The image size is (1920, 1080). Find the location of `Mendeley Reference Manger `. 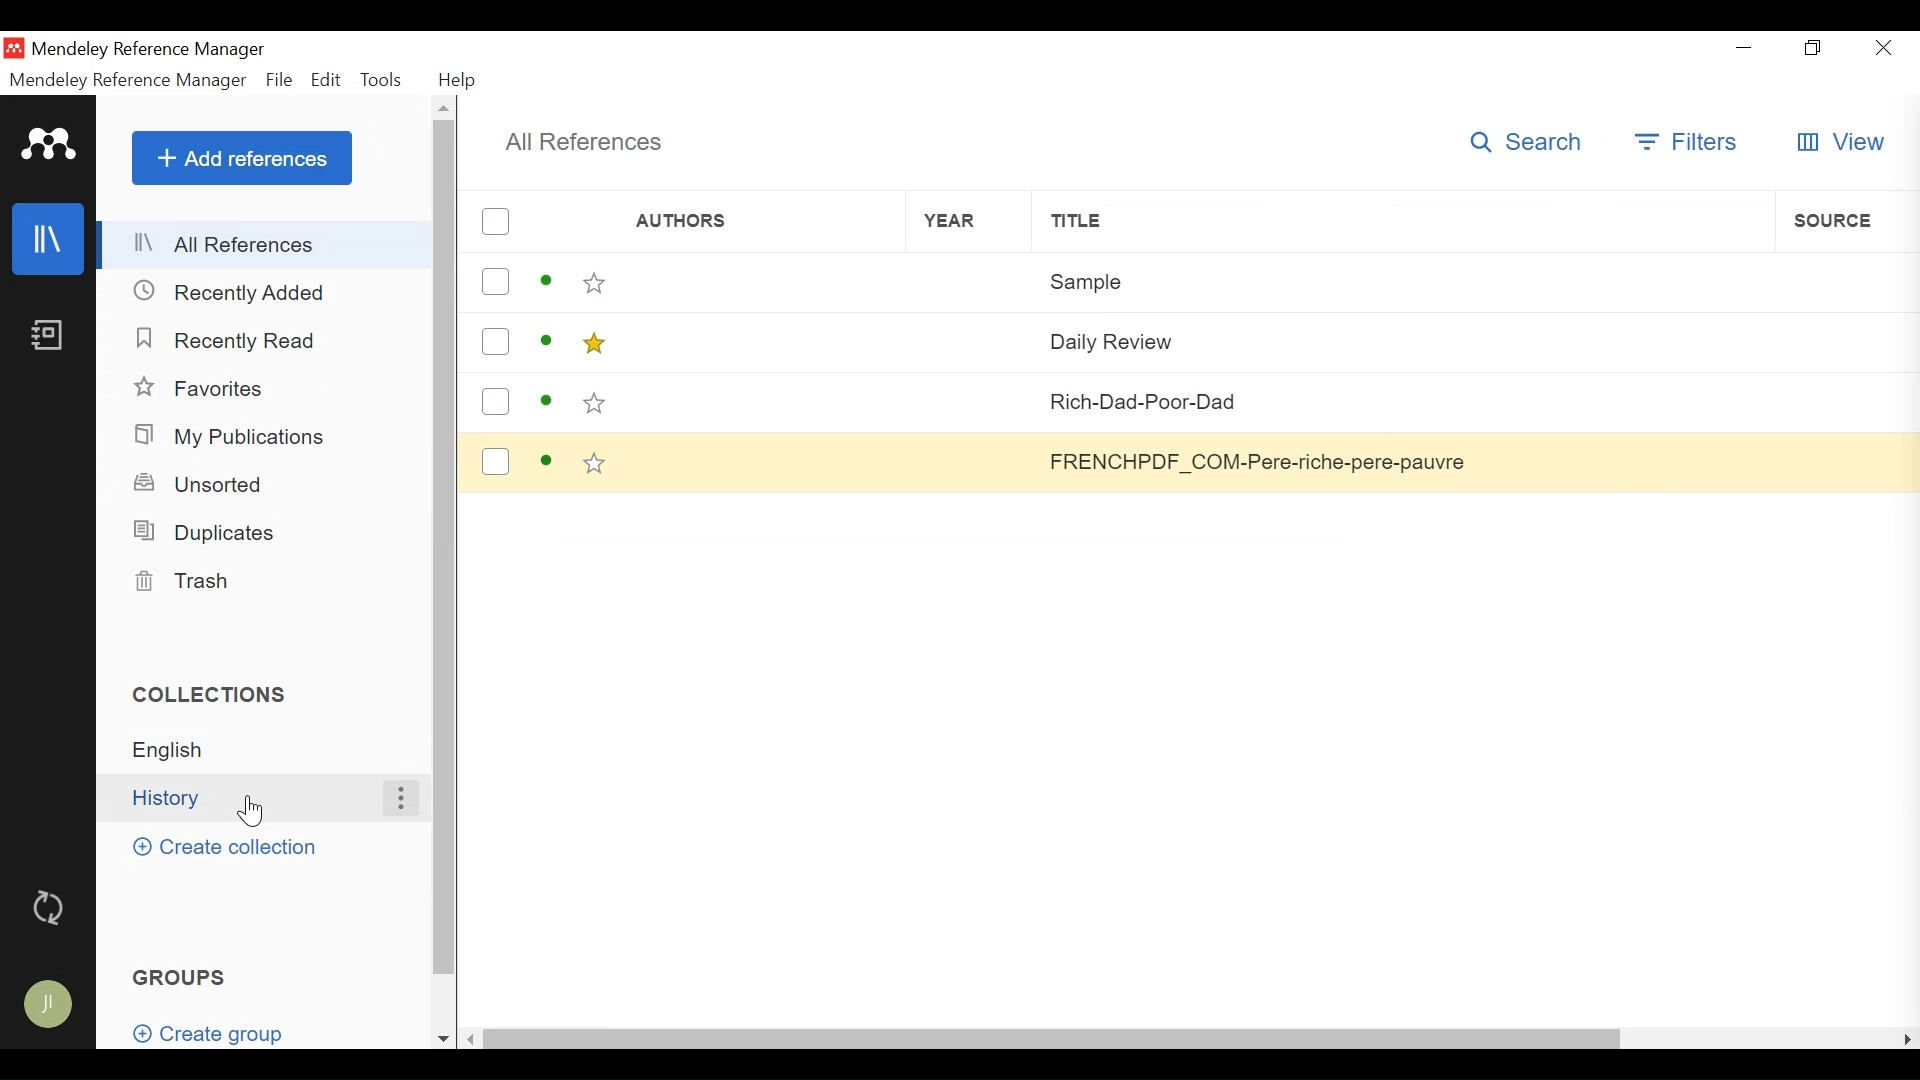

Mendeley Reference Manger  is located at coordinates (128, 80).